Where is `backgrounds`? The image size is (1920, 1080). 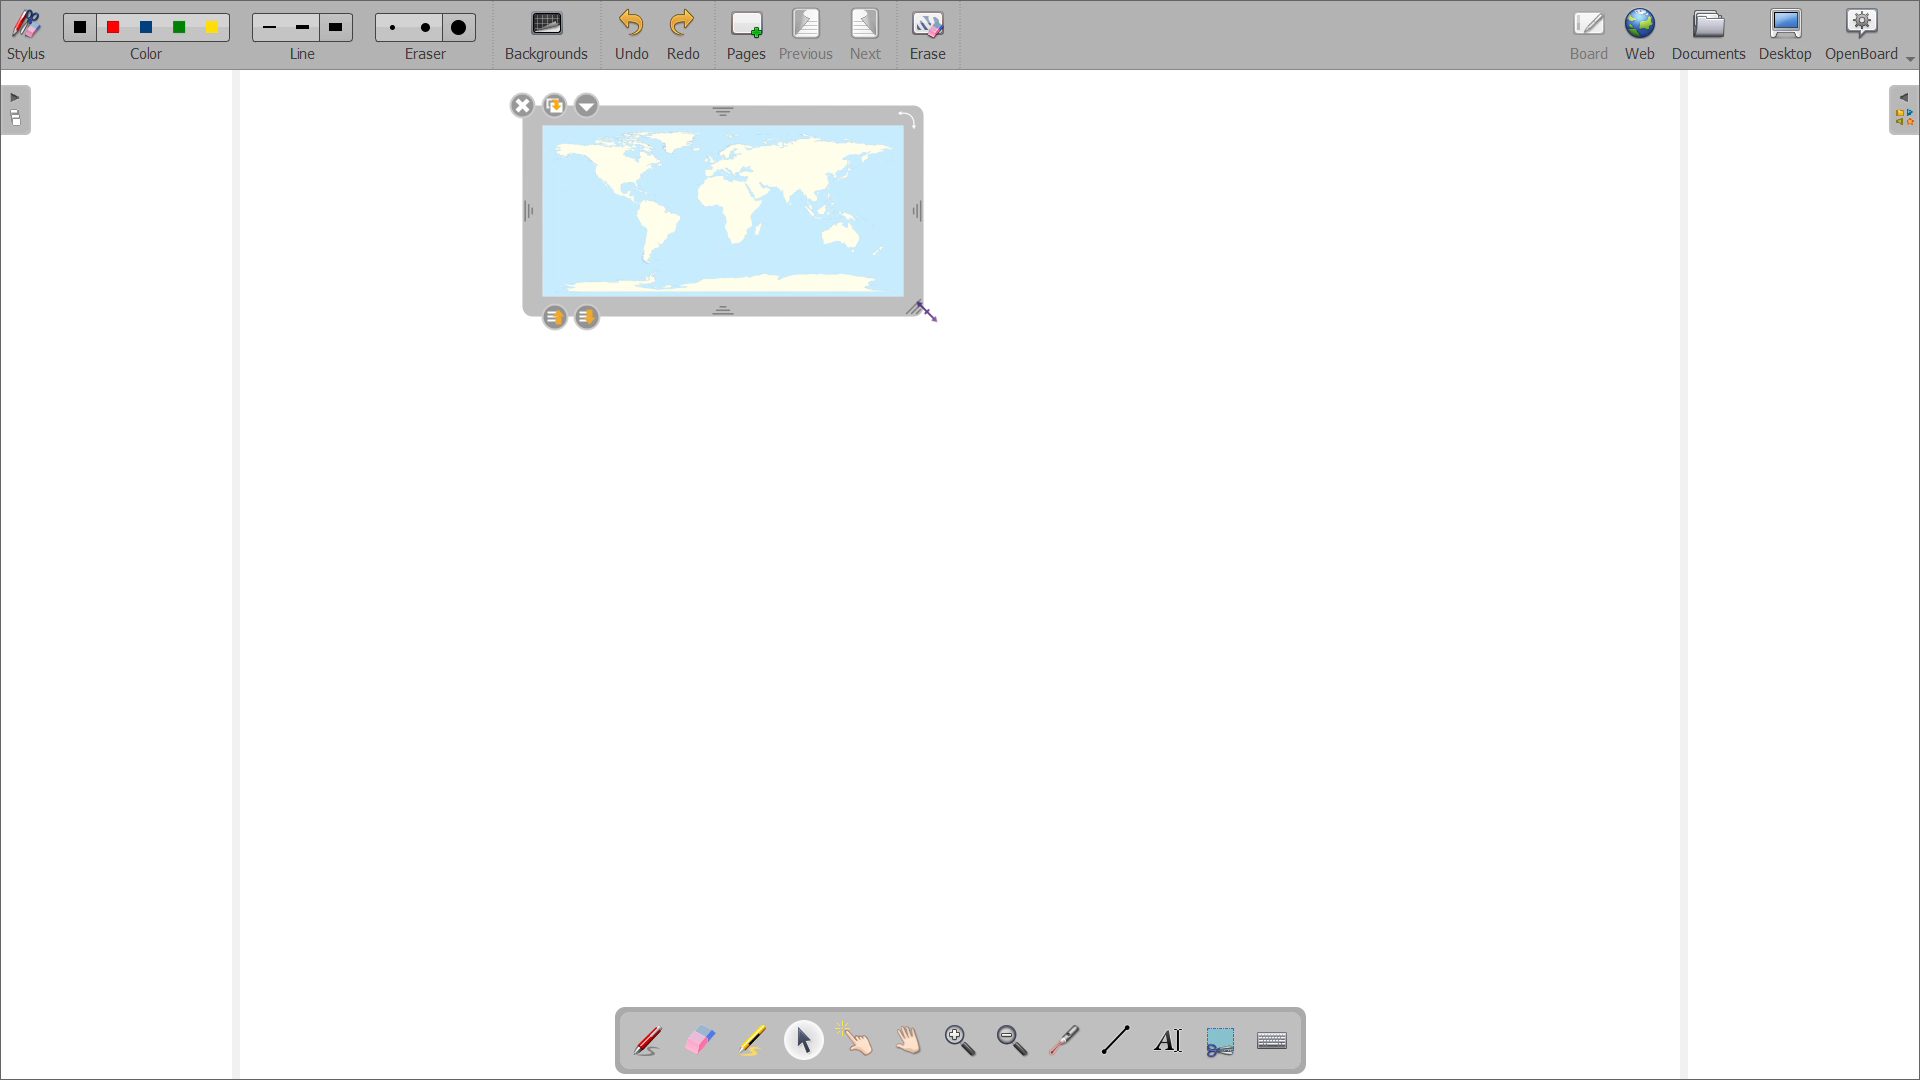
backgrounds is located at coordinates (547, 36).